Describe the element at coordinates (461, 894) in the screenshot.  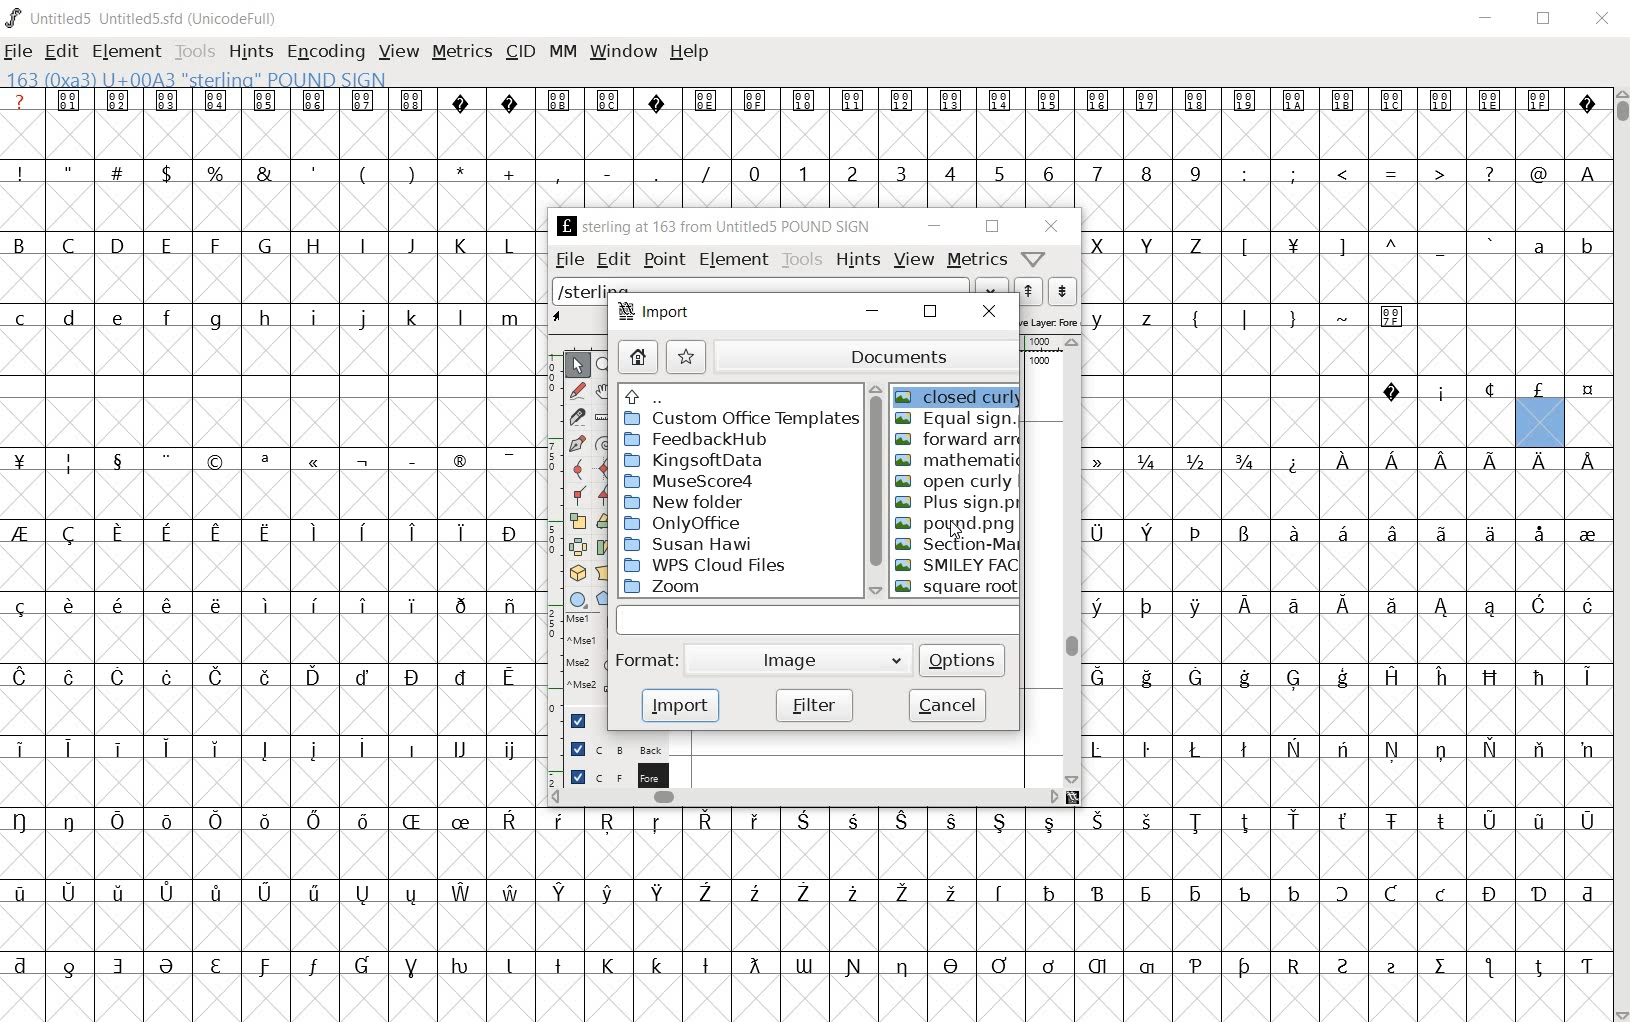
I see `Symbol` at that location.